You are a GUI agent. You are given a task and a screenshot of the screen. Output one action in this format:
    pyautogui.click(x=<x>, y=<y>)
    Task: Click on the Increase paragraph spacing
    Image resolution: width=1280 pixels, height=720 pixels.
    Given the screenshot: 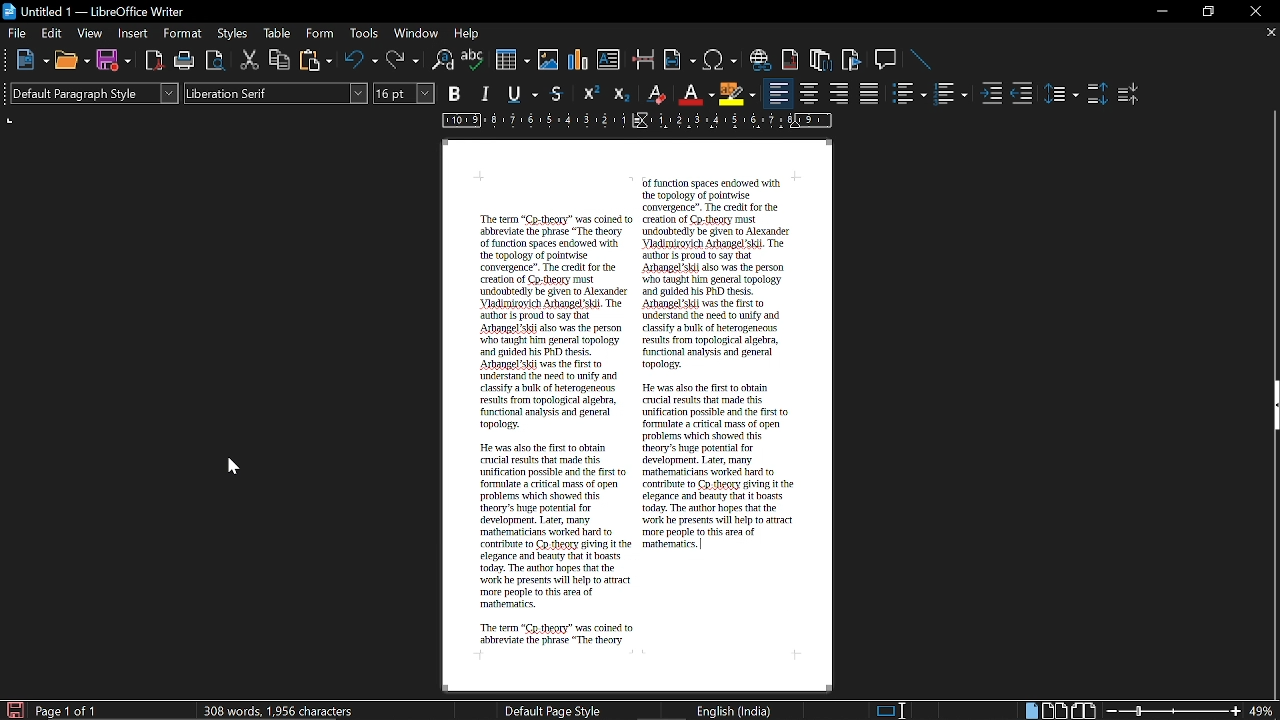 What is the action you would take?
    pyautogui.click(x=1096, y=93)
    